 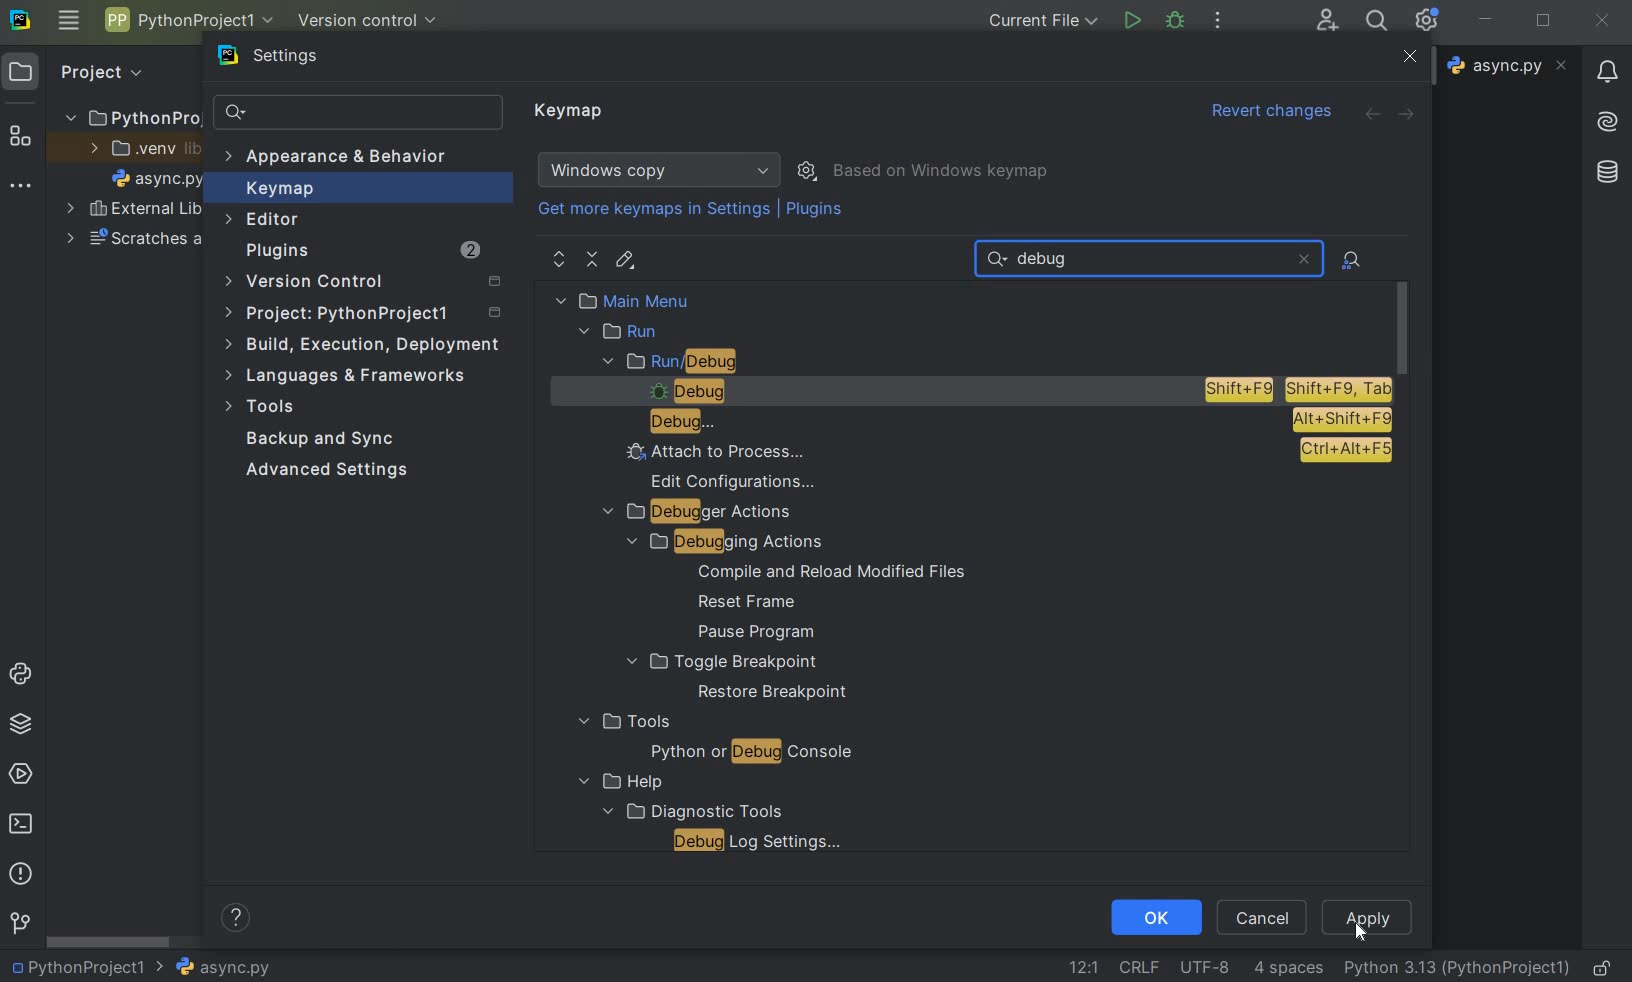 I want to click on forward, so click(x=1410, y=115).